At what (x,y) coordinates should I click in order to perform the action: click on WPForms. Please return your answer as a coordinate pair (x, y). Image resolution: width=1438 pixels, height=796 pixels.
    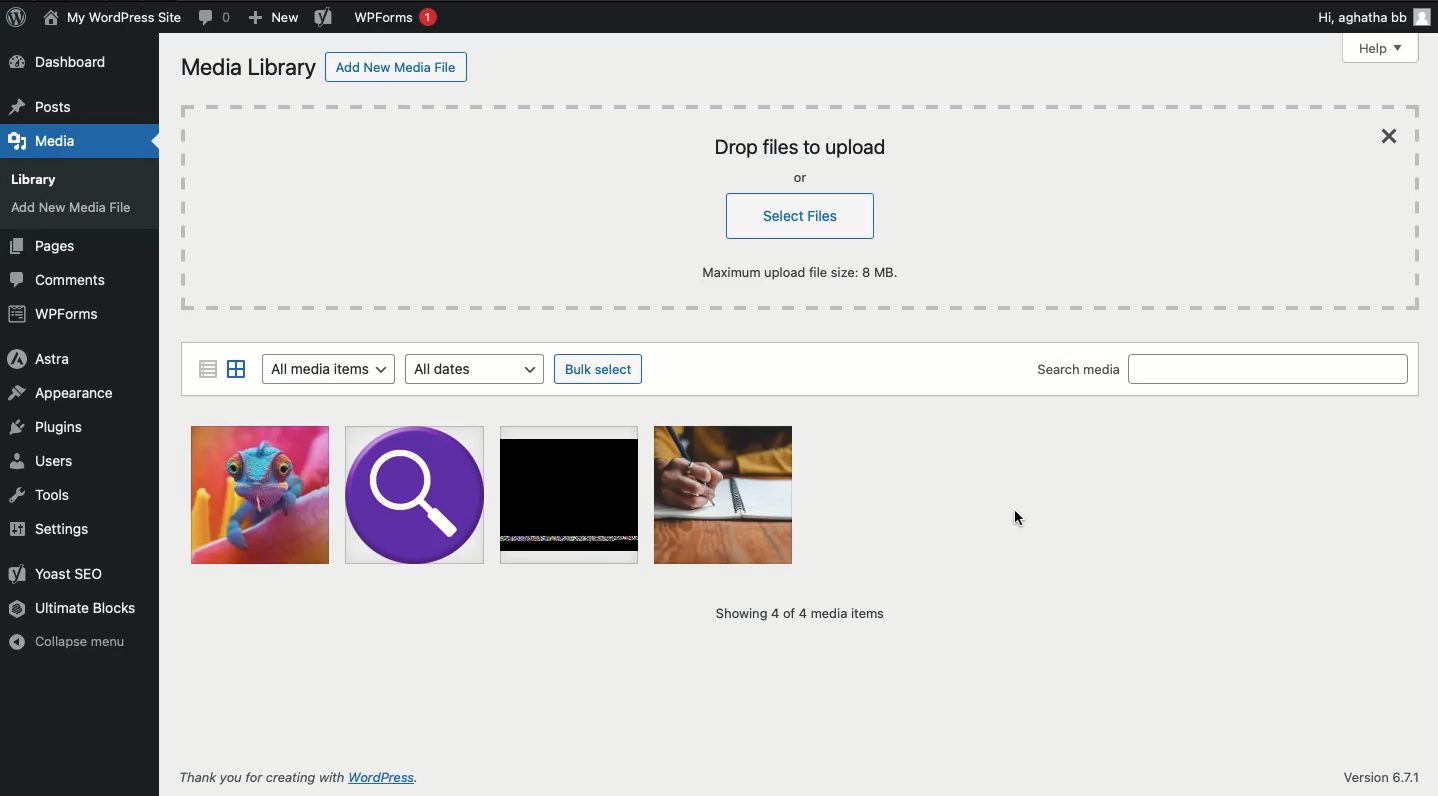
    Looking at the image, I should click on (55, 315).